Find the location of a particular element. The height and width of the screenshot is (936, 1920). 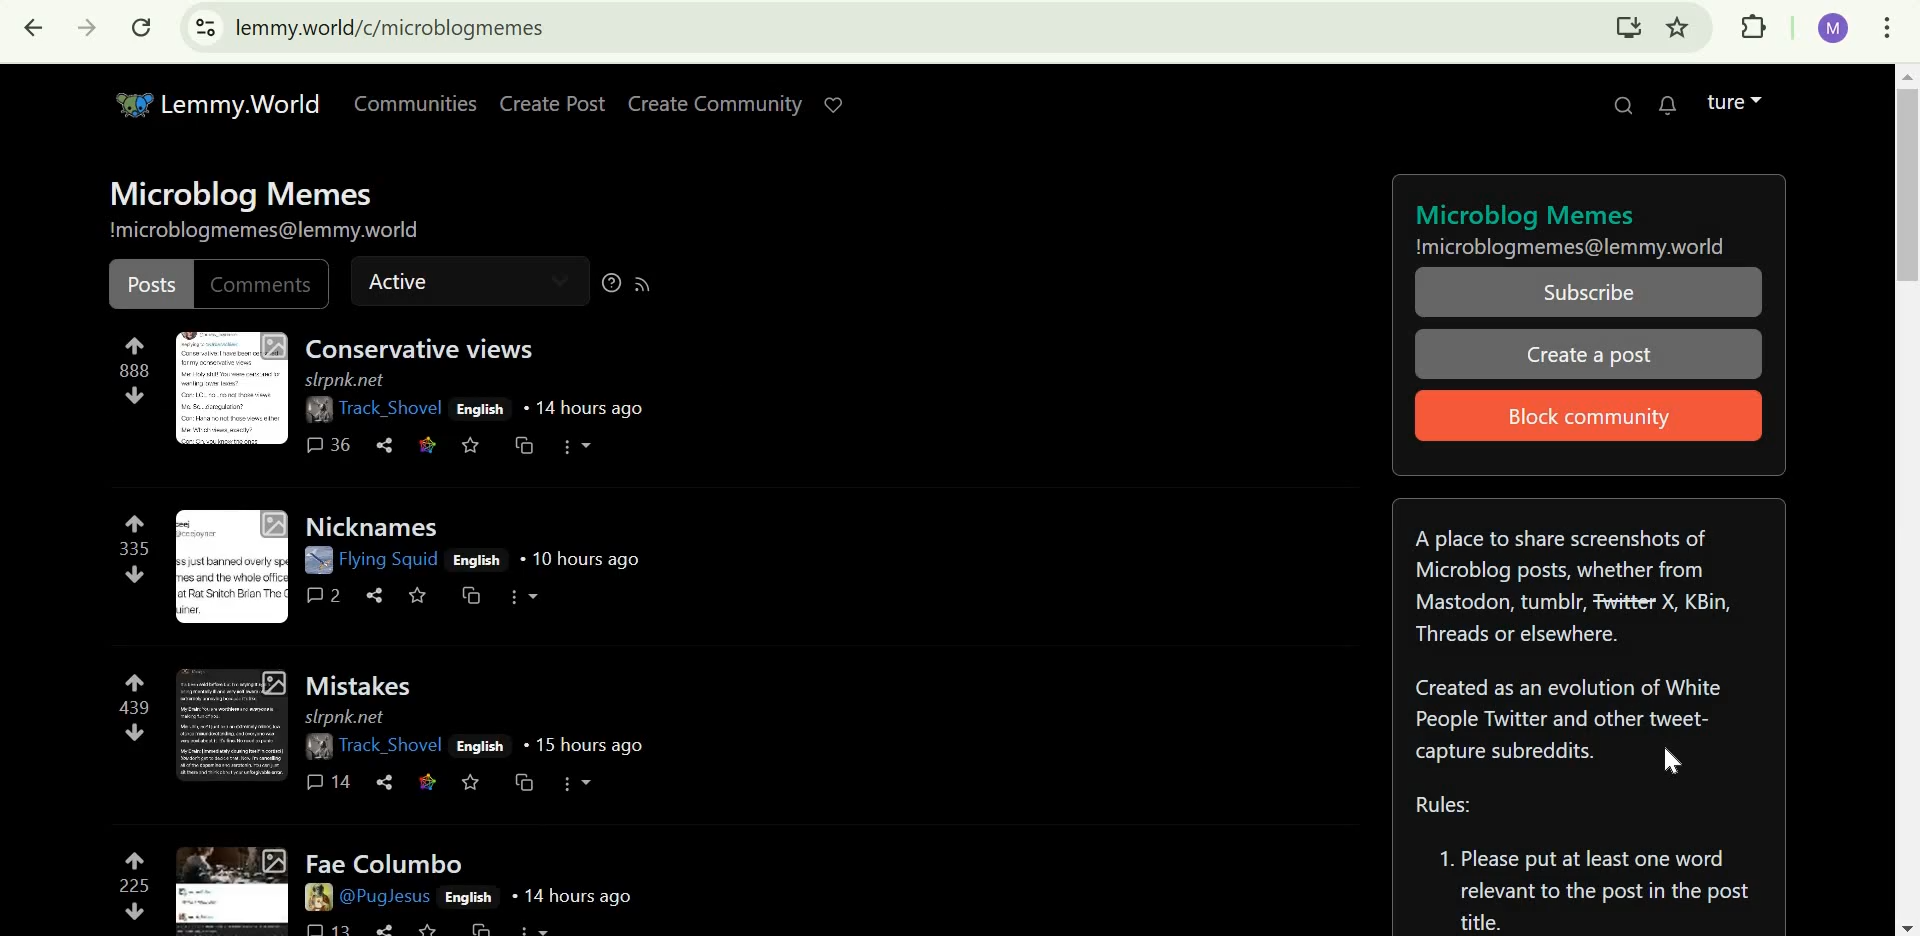

settings is located at coordinates (197, 32).